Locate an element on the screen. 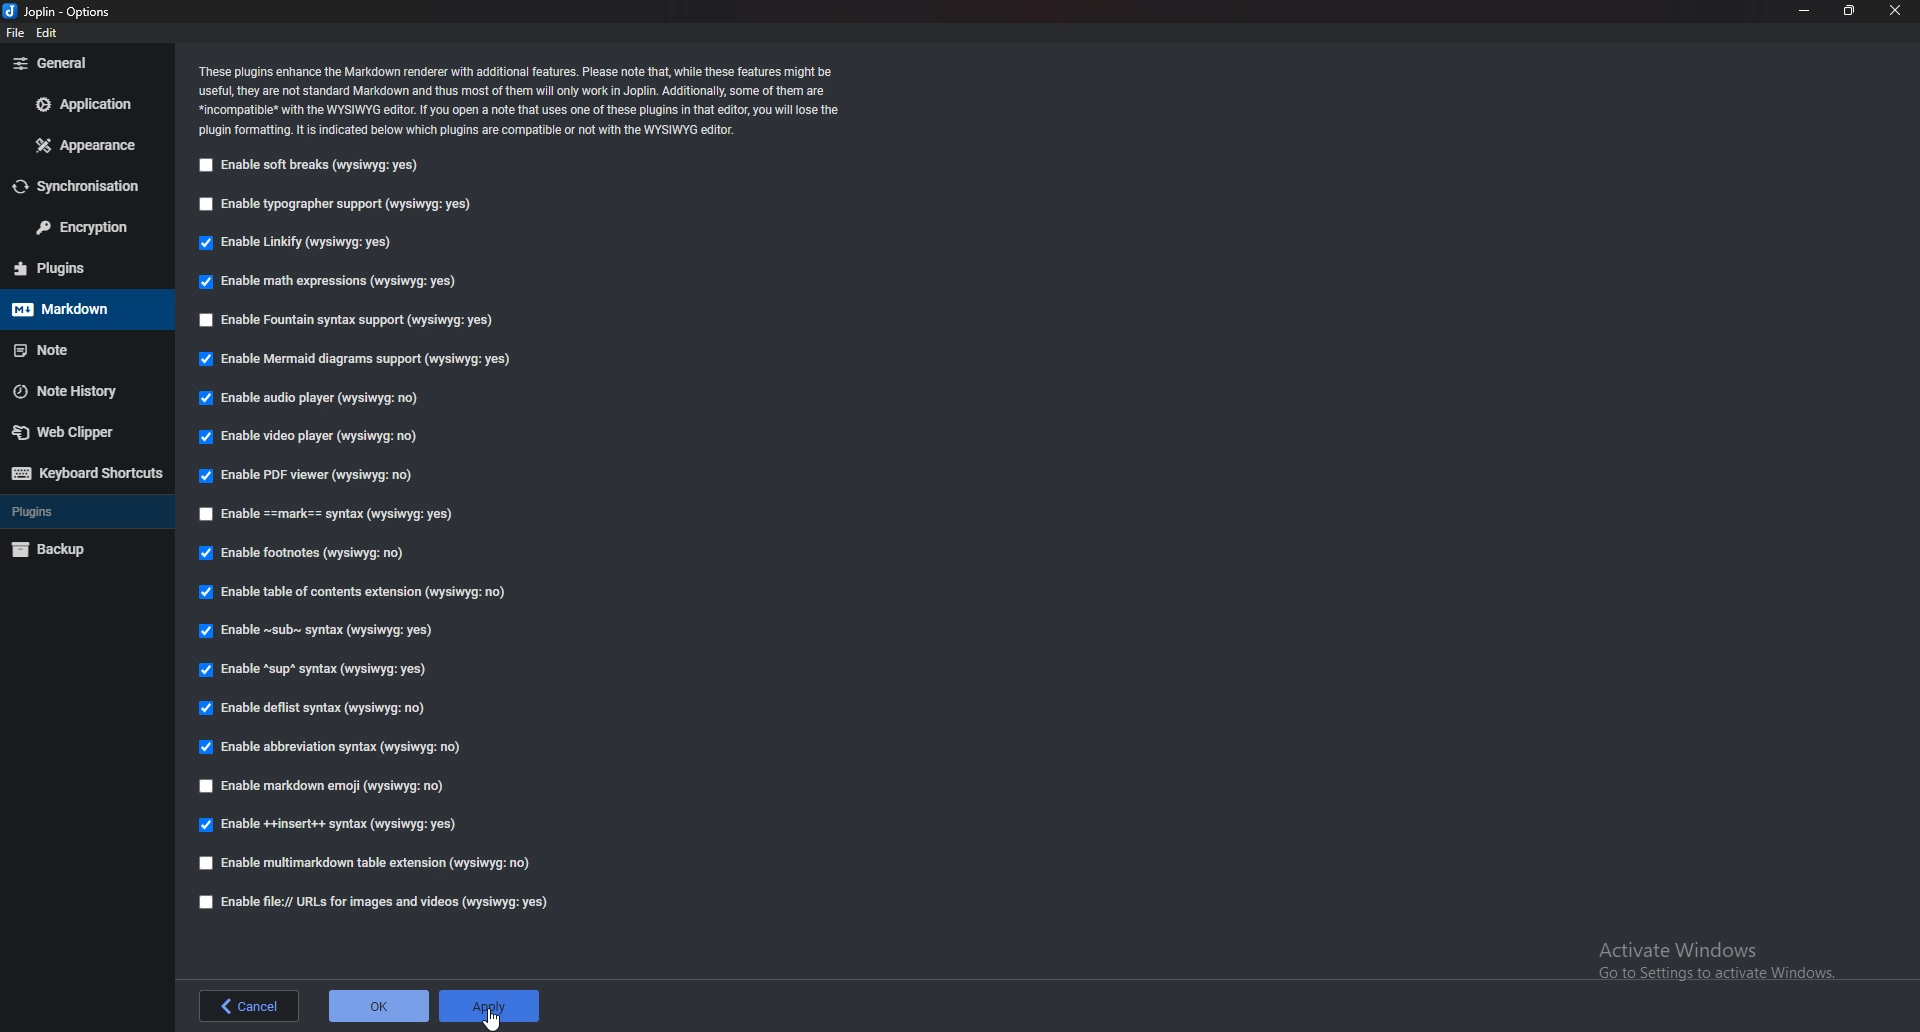 The height and width of the screenshot is (1032, 1920). activate windows message advisory is located at coordinates (1714, 960).